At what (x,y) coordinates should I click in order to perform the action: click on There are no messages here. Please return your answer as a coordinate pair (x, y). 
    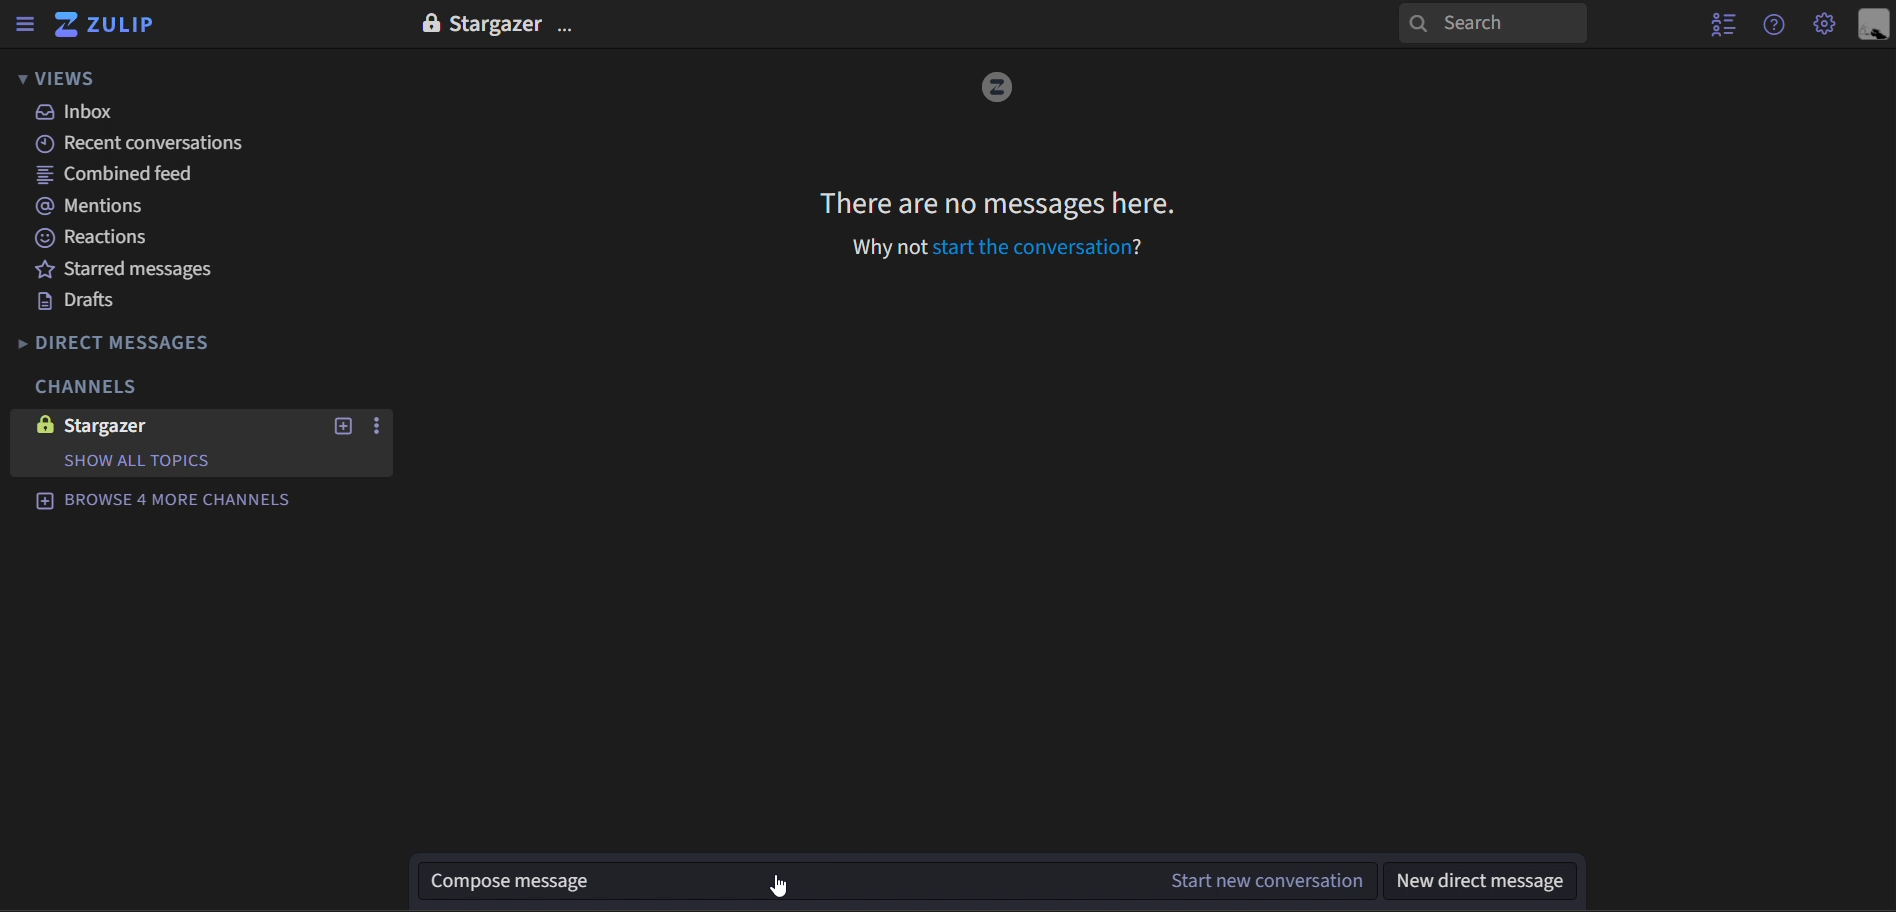
    Looking at the image, I should click on (1003, 207).